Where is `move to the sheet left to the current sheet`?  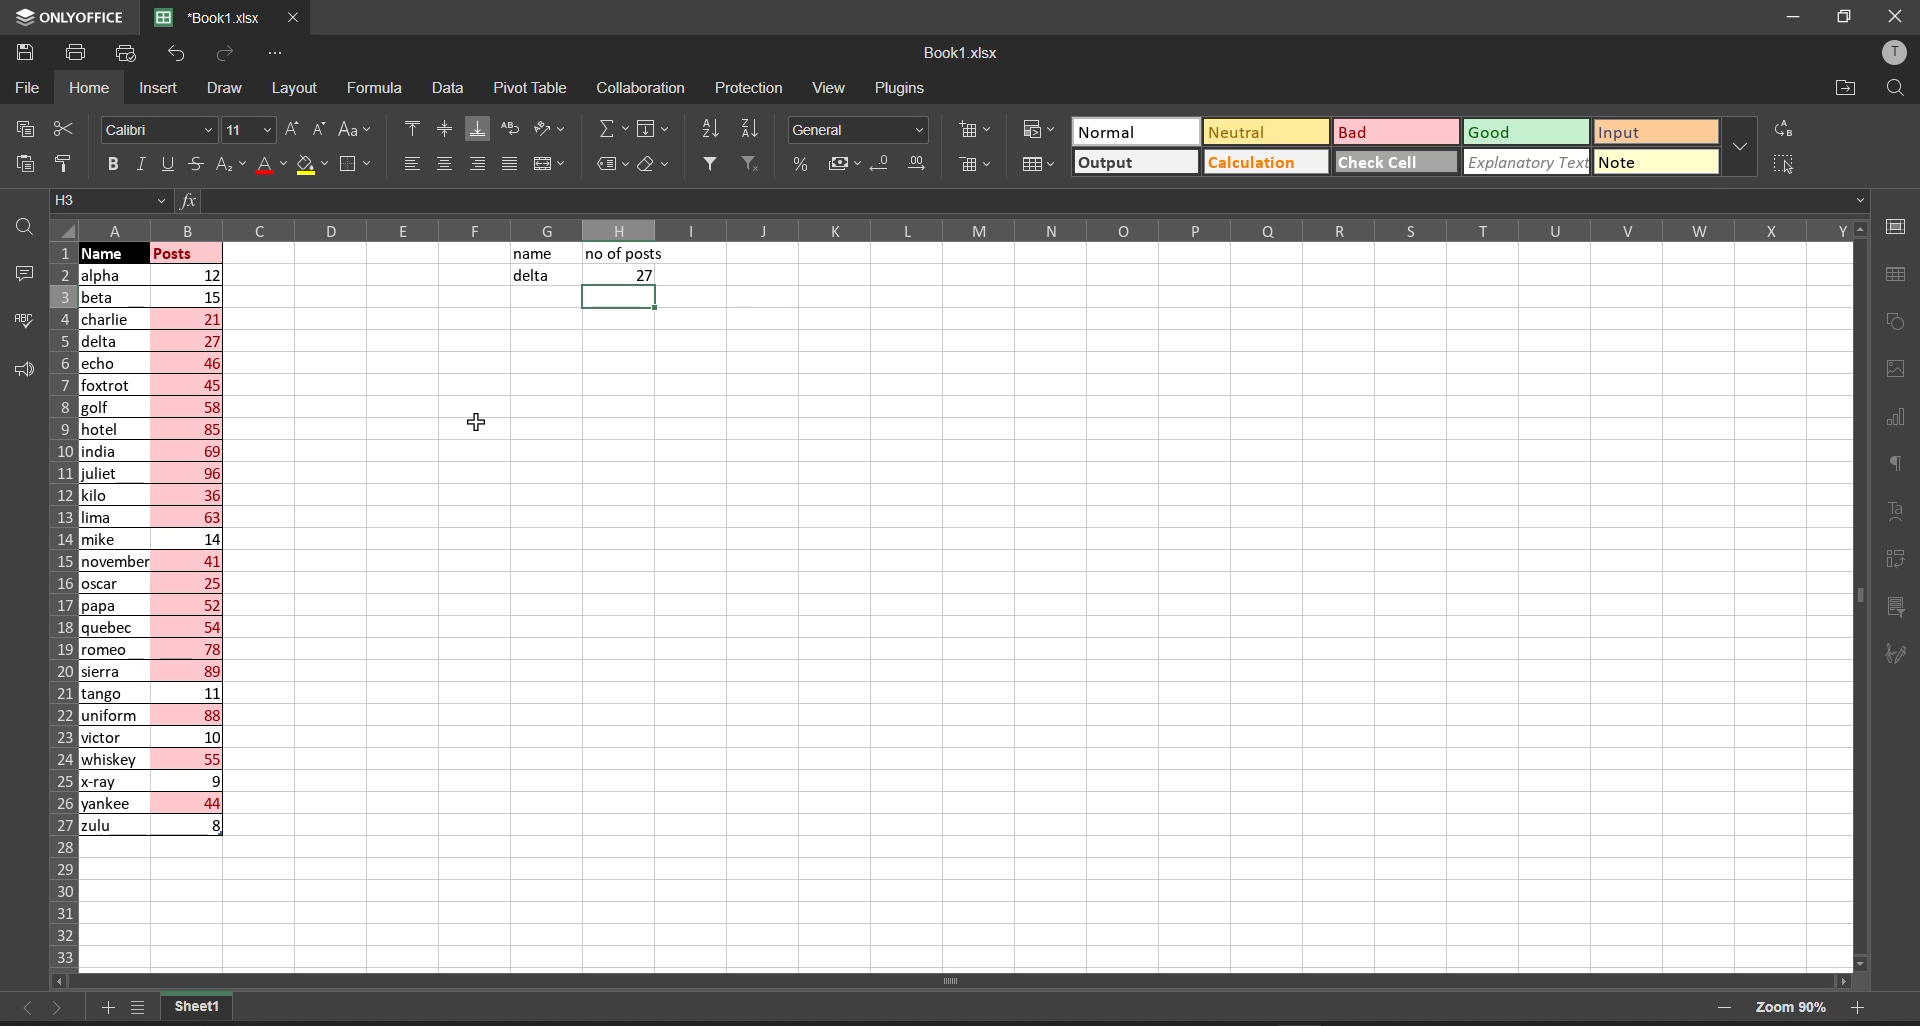 move to the sheet left to the current sheet is located at coordinates (23, 1008).